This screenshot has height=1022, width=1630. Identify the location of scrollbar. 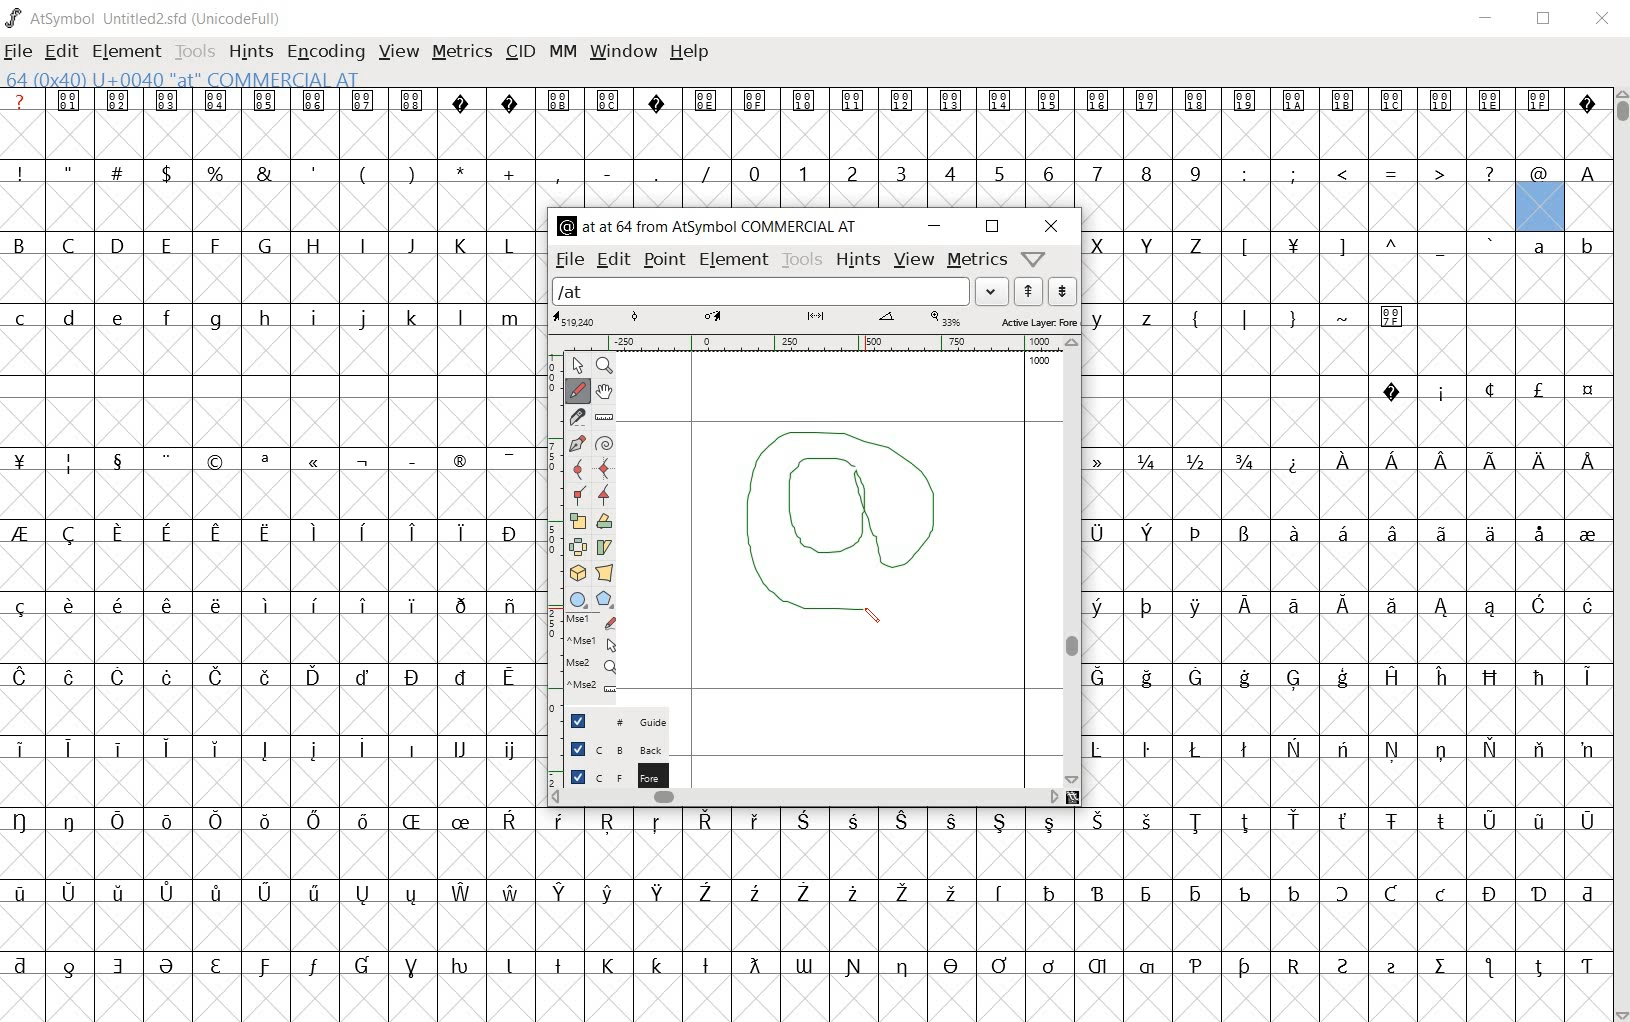
(805, 798).